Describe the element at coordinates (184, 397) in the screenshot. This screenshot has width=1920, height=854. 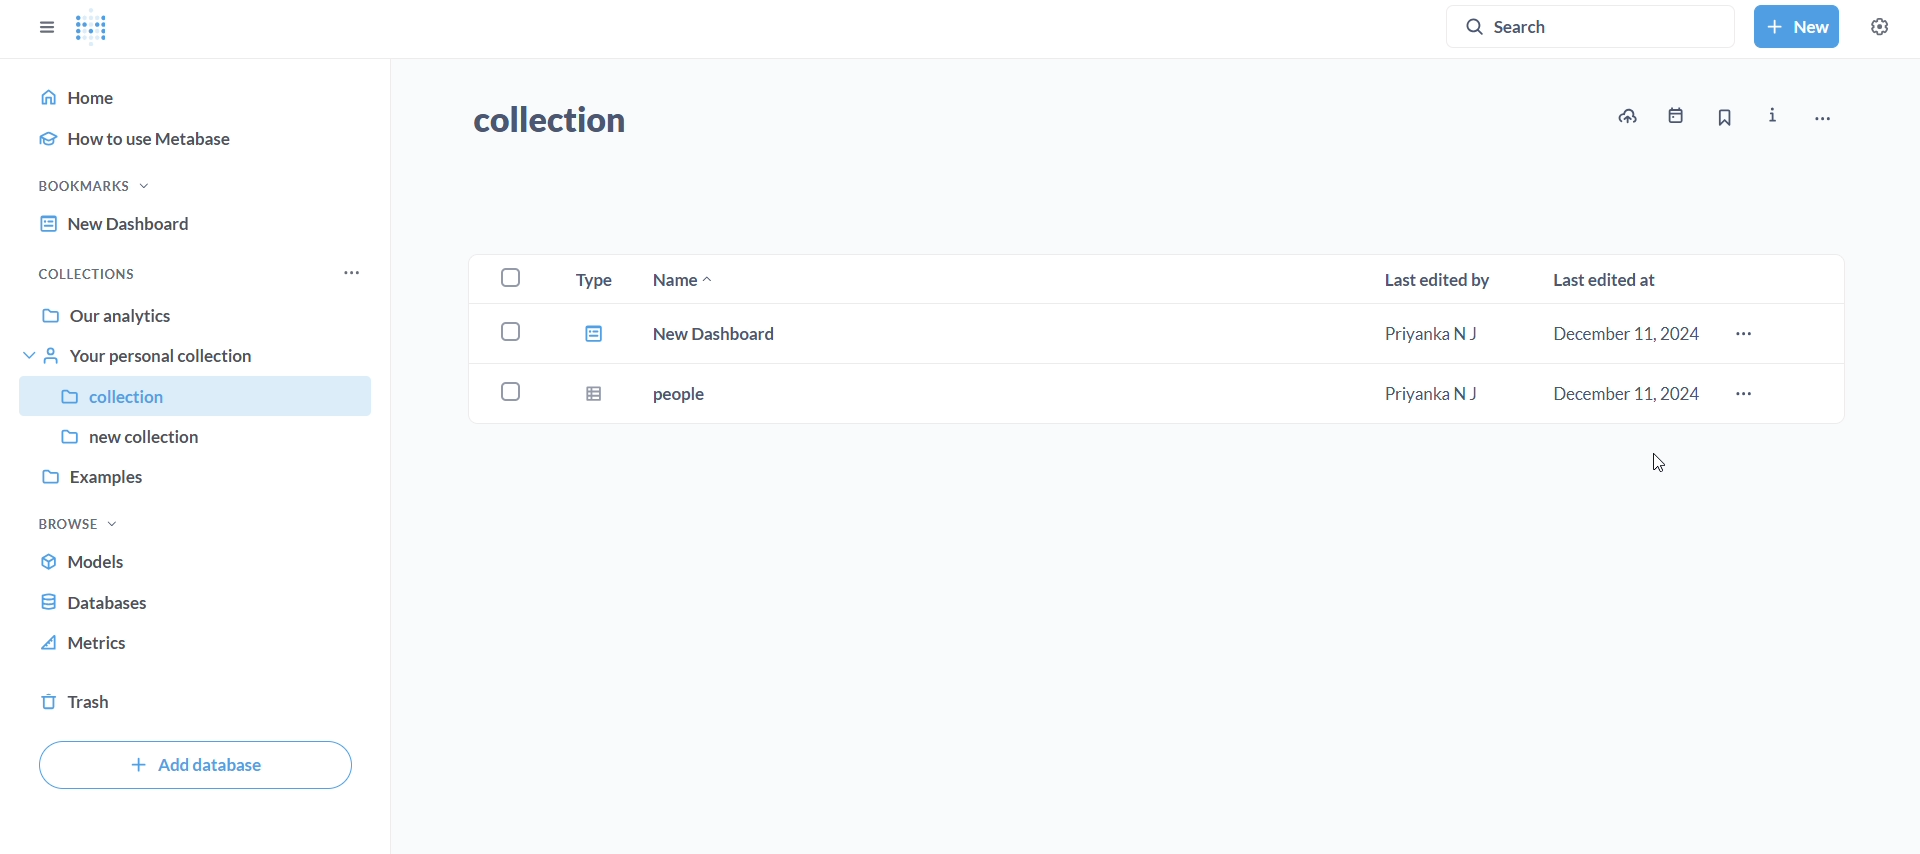
I see `collection` at that location.